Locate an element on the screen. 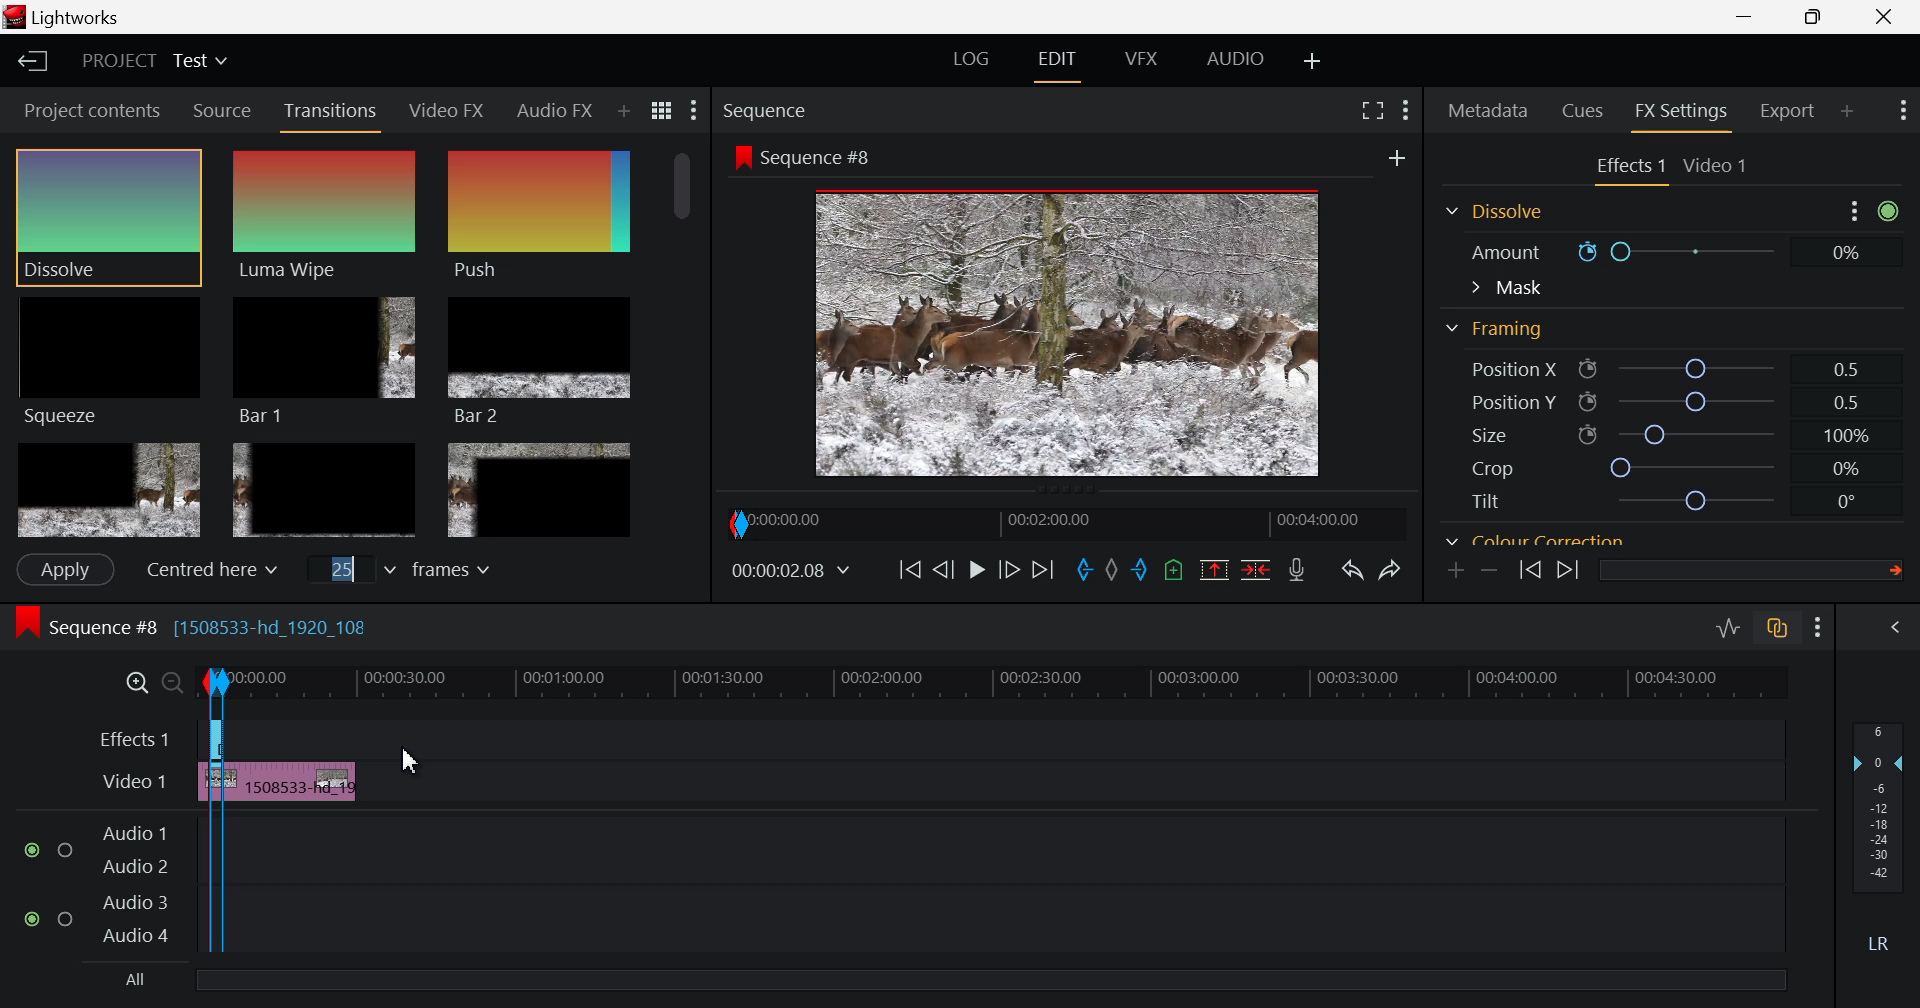  Remove keyframe is located at coordinates (1490, 572).